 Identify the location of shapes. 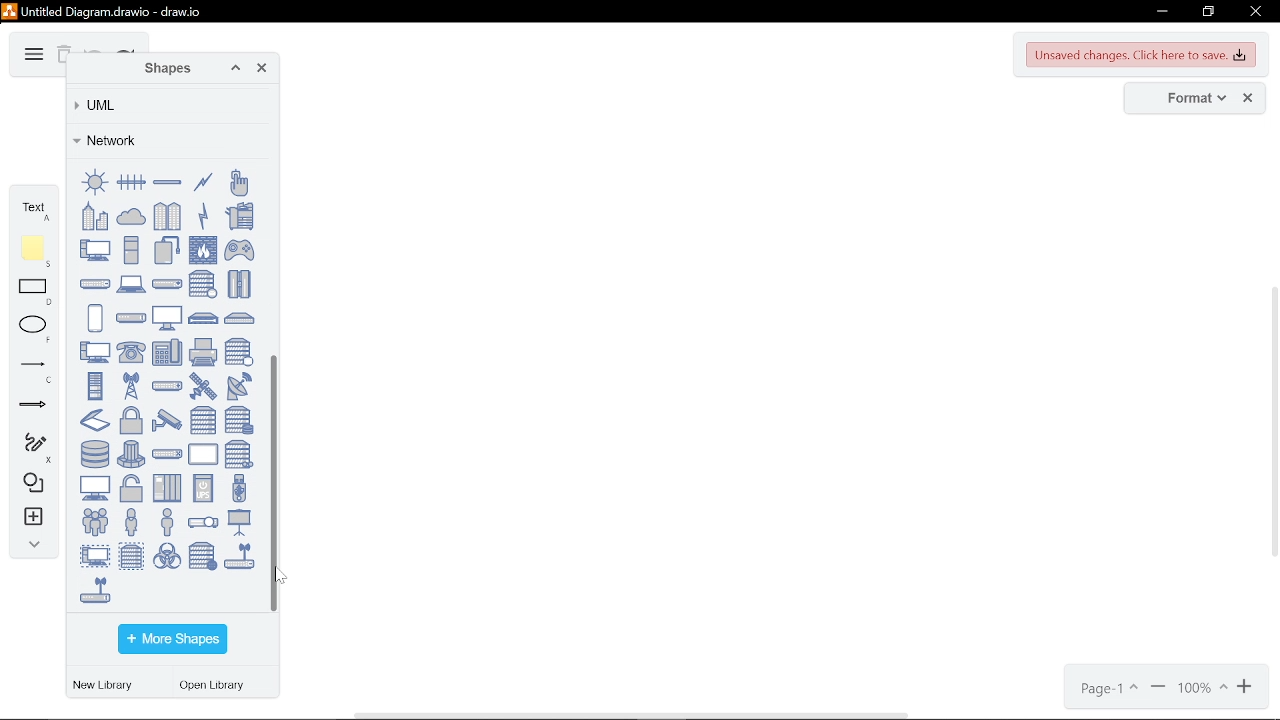
(163, 69).